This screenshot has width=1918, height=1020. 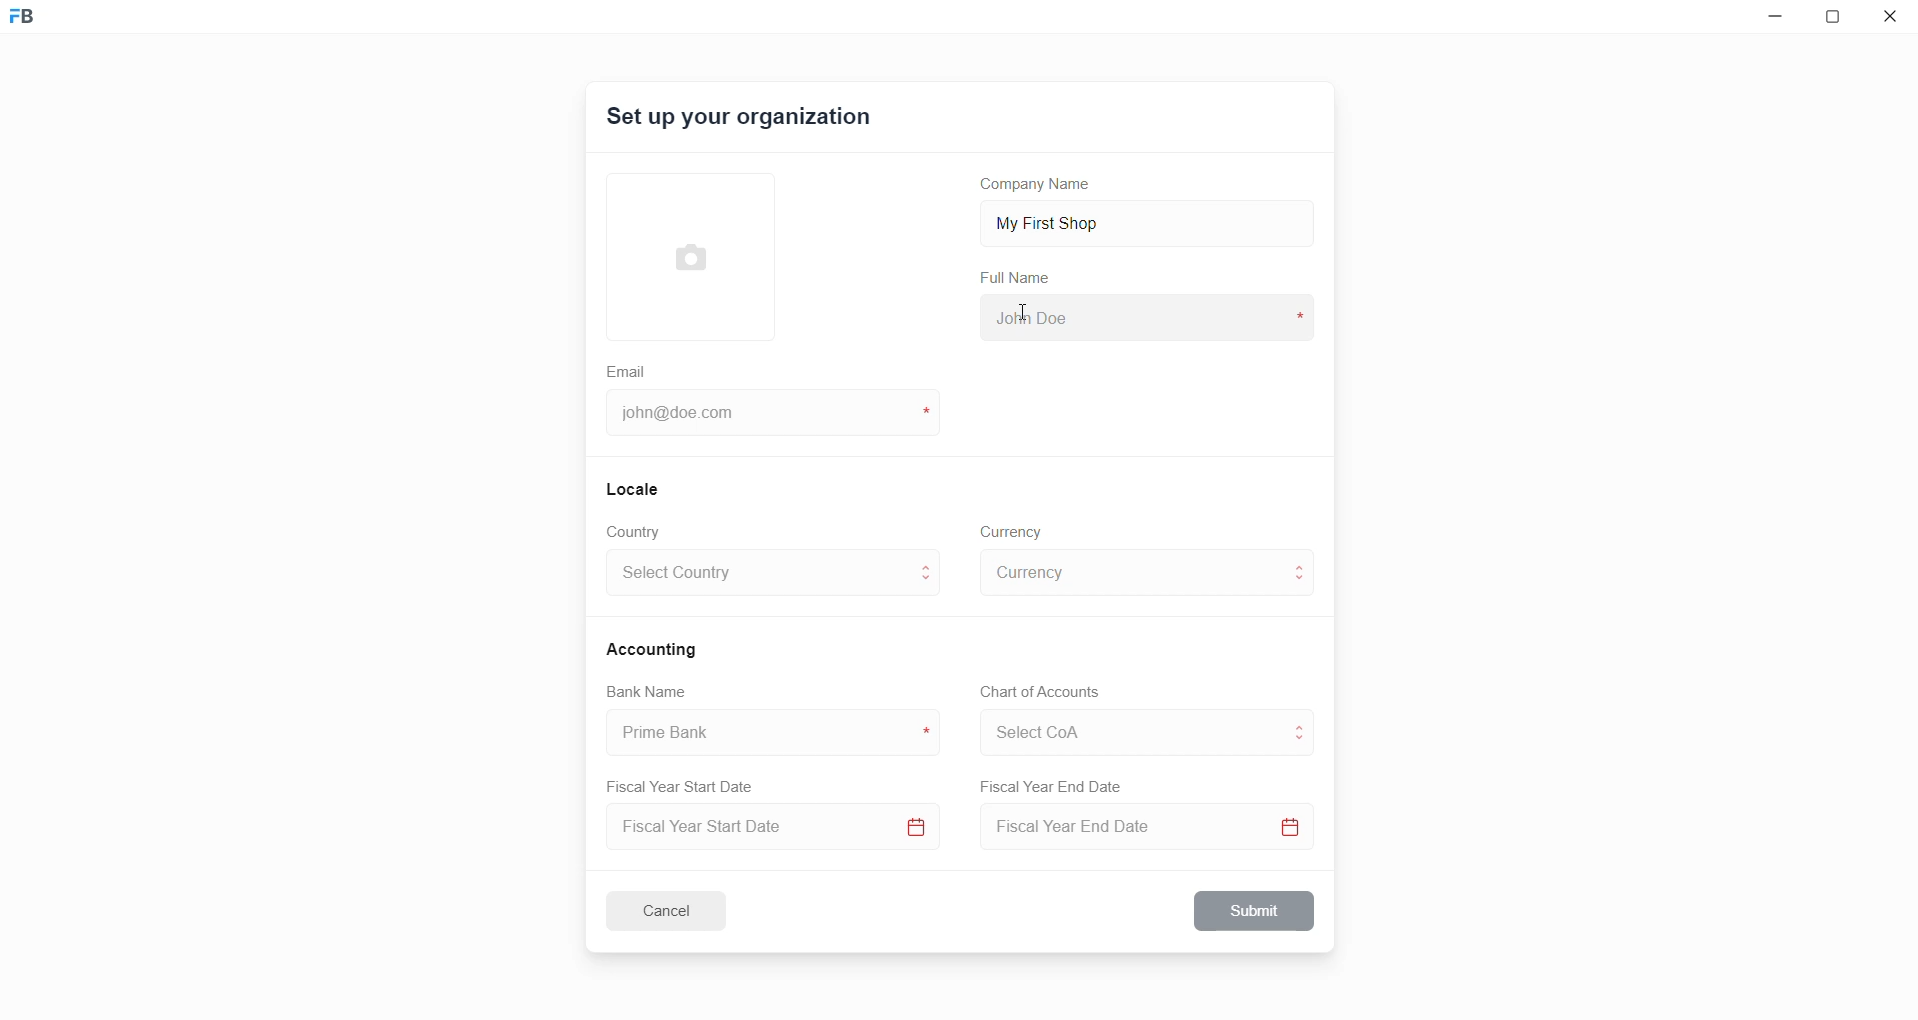 I want to click on Accounting, so click(x=655, y=648).